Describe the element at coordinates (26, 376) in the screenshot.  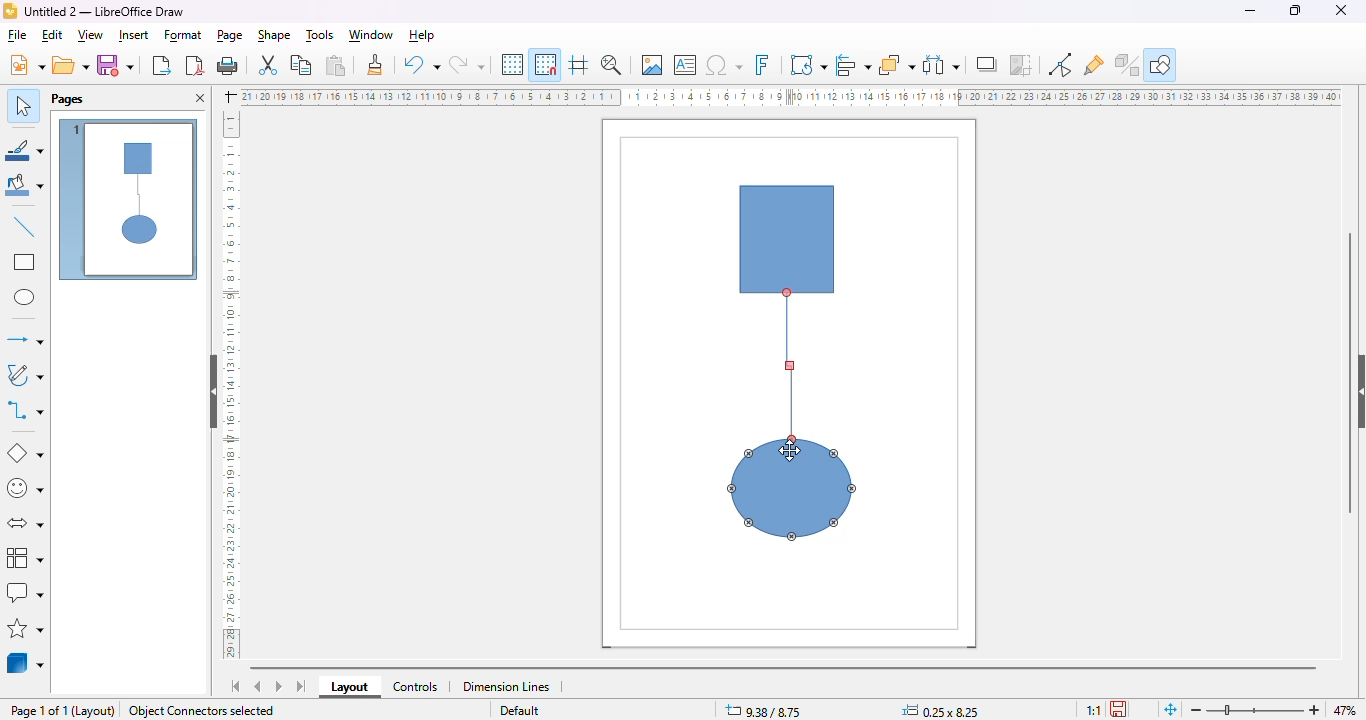
I see `curves and polygons` at that location.